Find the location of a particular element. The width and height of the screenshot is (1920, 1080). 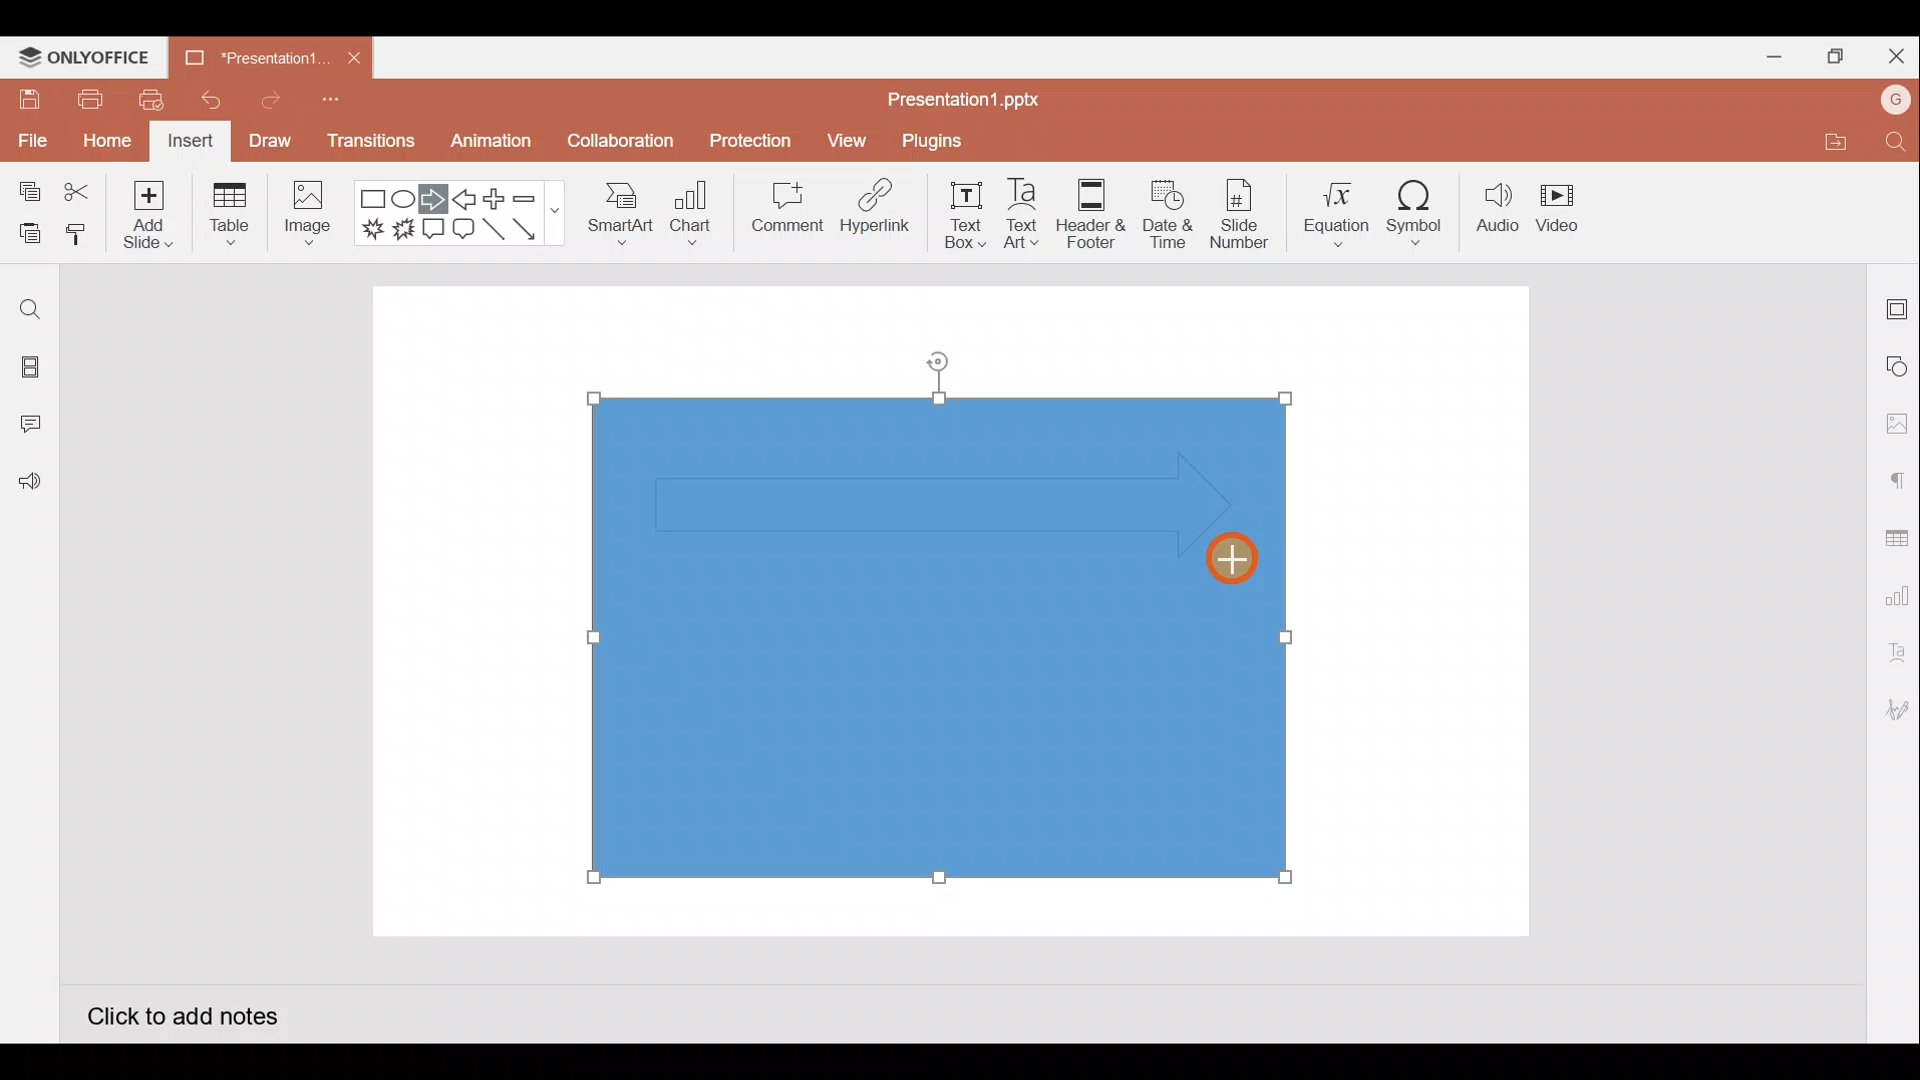

Minimize is located at coordinates (1766, 53).